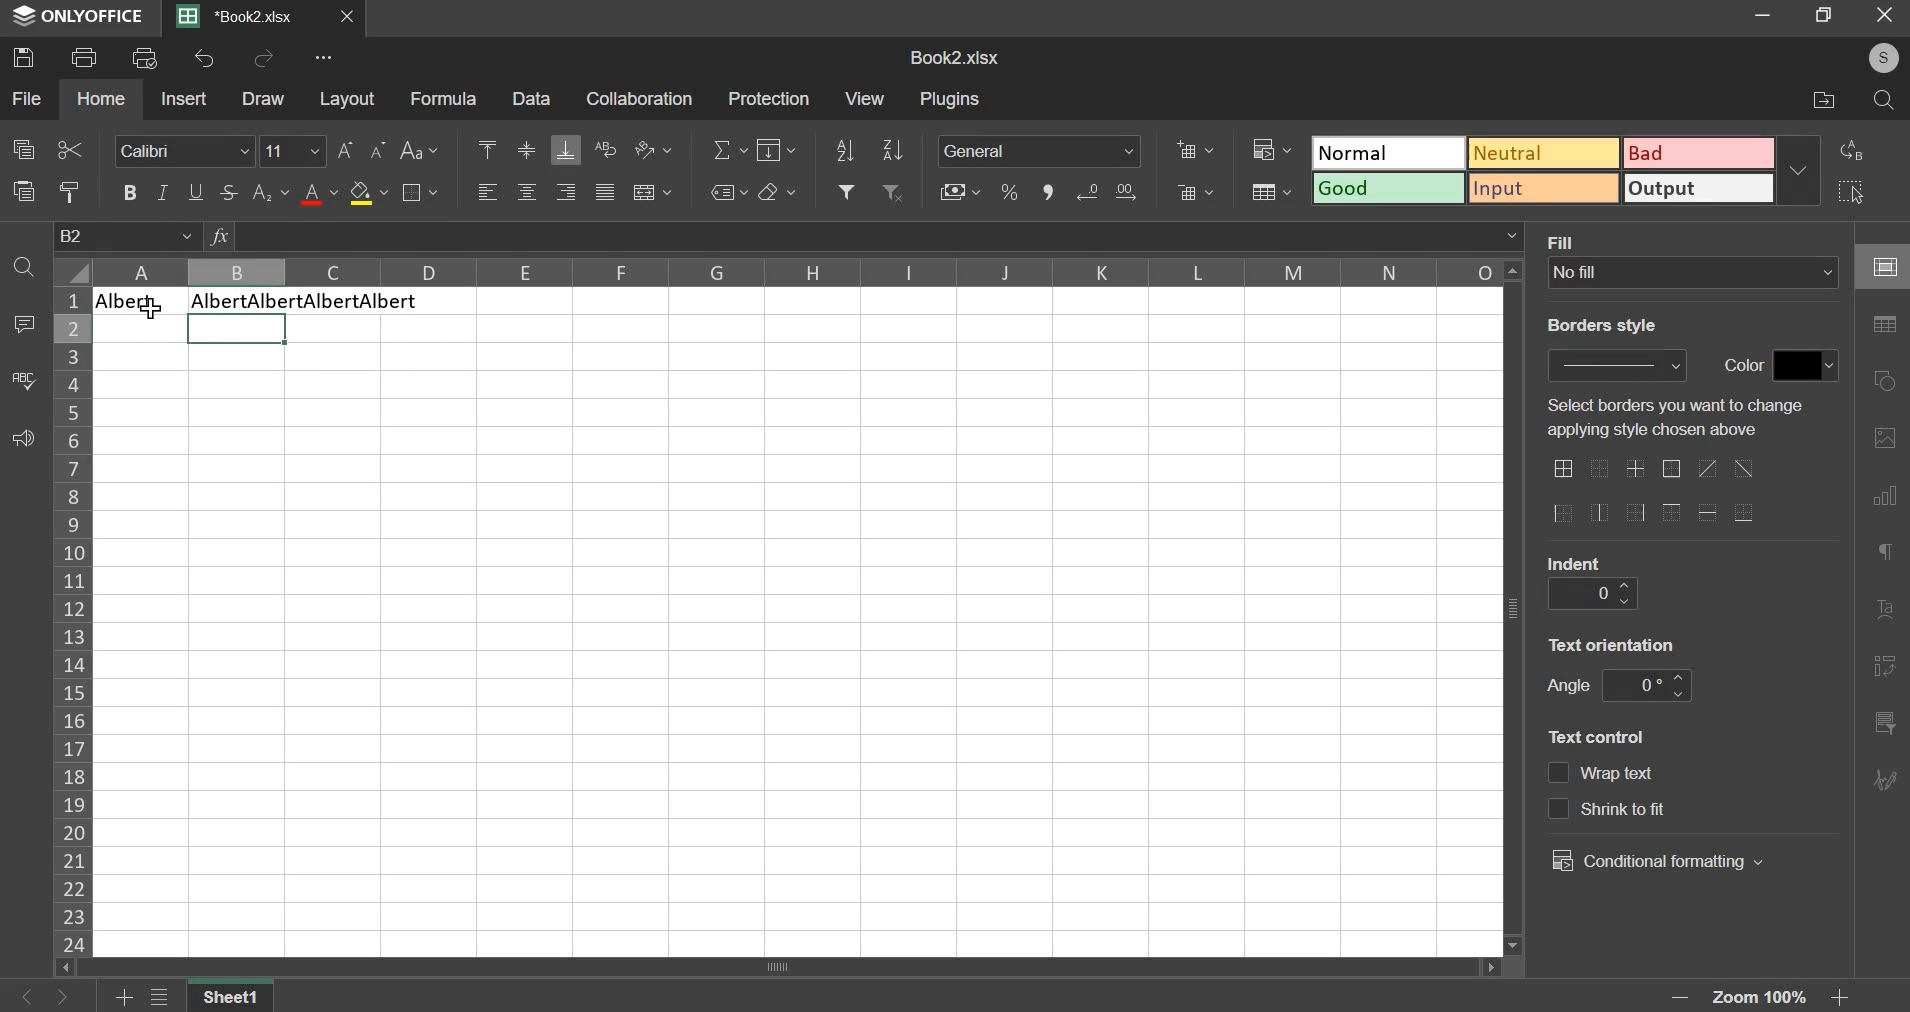 The height and width of the screenshot is (1012, 1910). Describe the element at coordinates (1759, 995) in the screenshot. I see `zoom` at that location.